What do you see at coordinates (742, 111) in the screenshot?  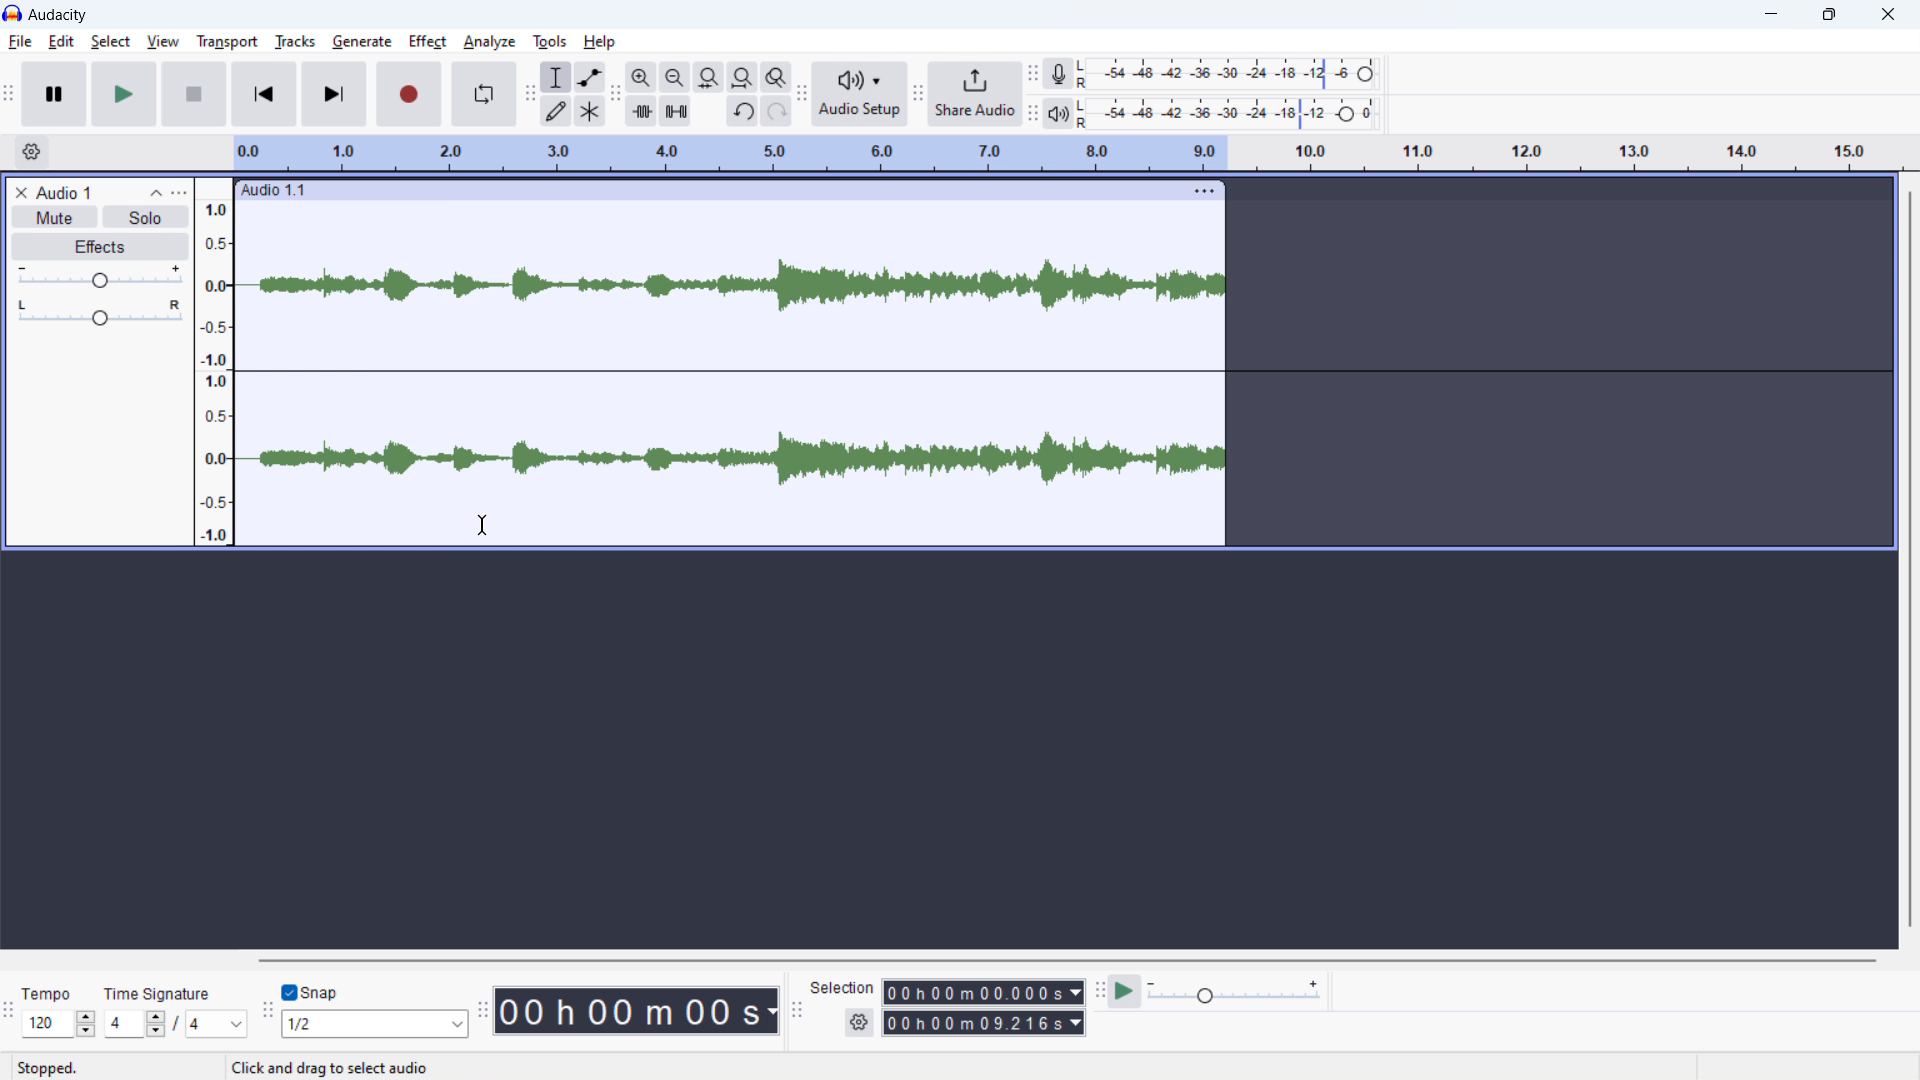 I see `undo` at bounding box center [742, 111].